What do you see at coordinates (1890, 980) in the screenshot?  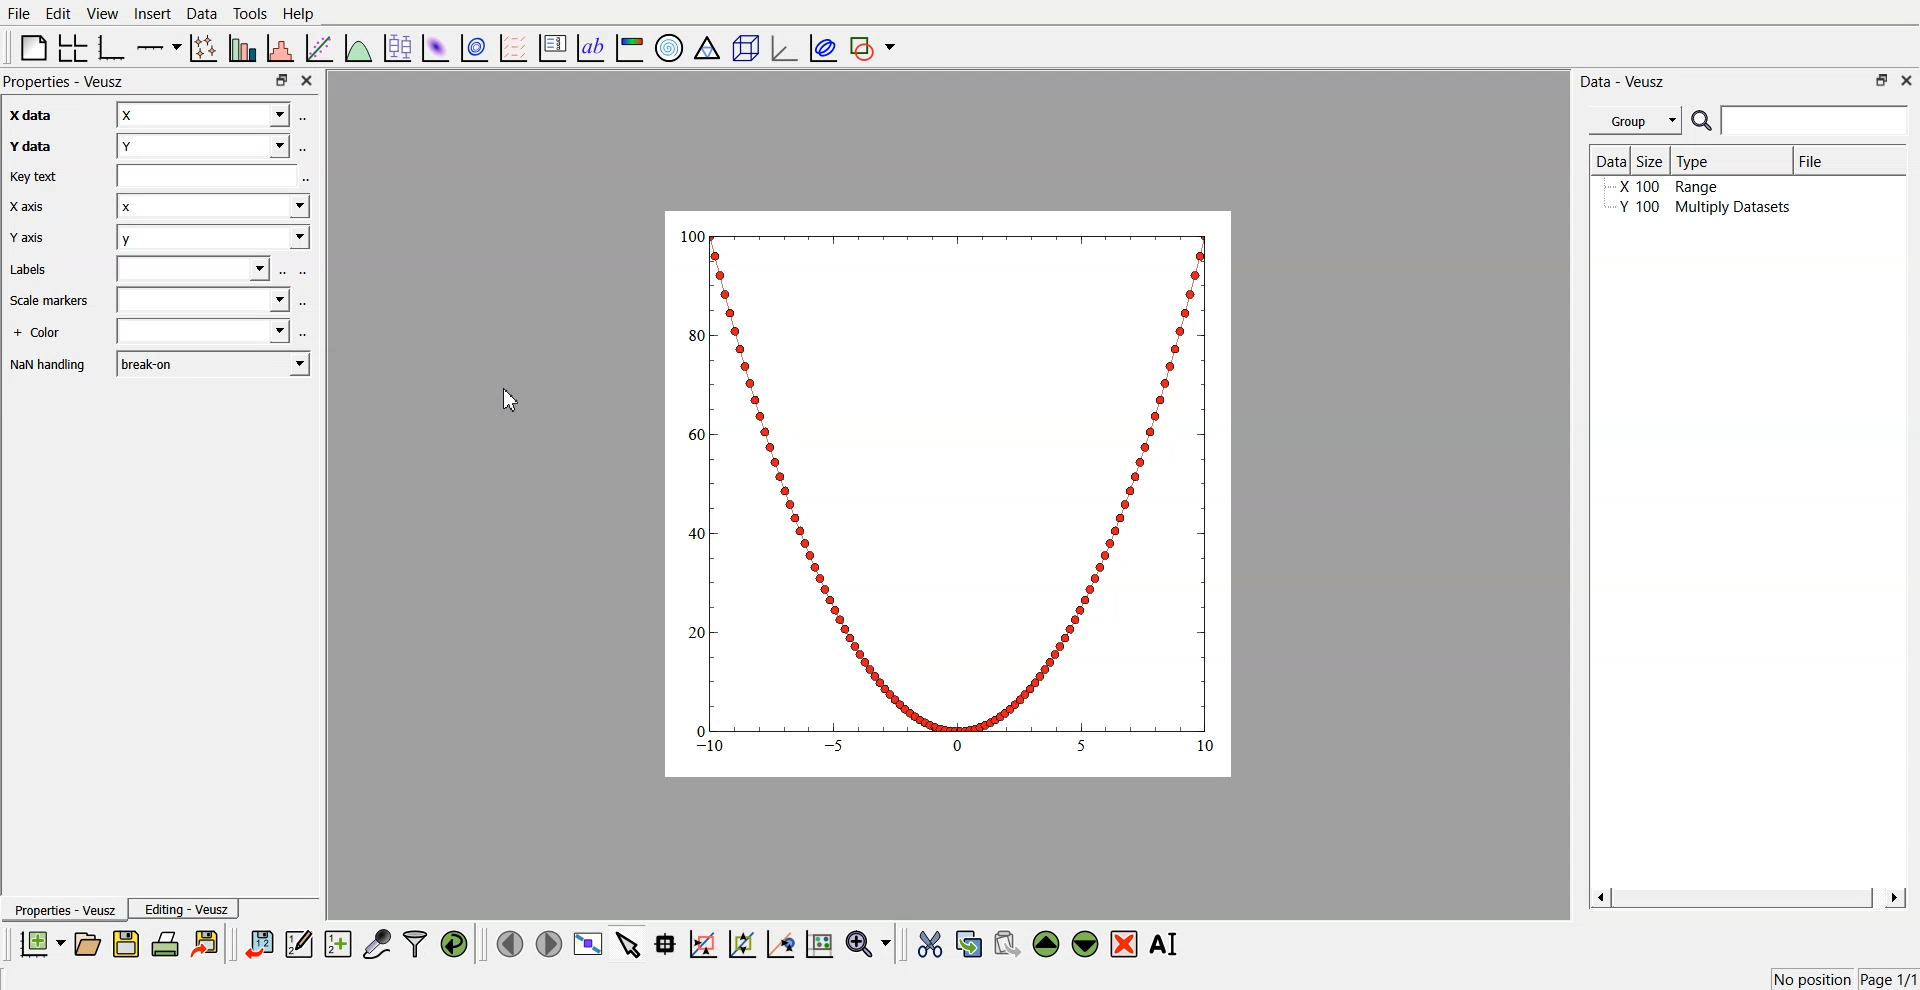 I see `Page 1/1` at bounding box center [1890, 980].